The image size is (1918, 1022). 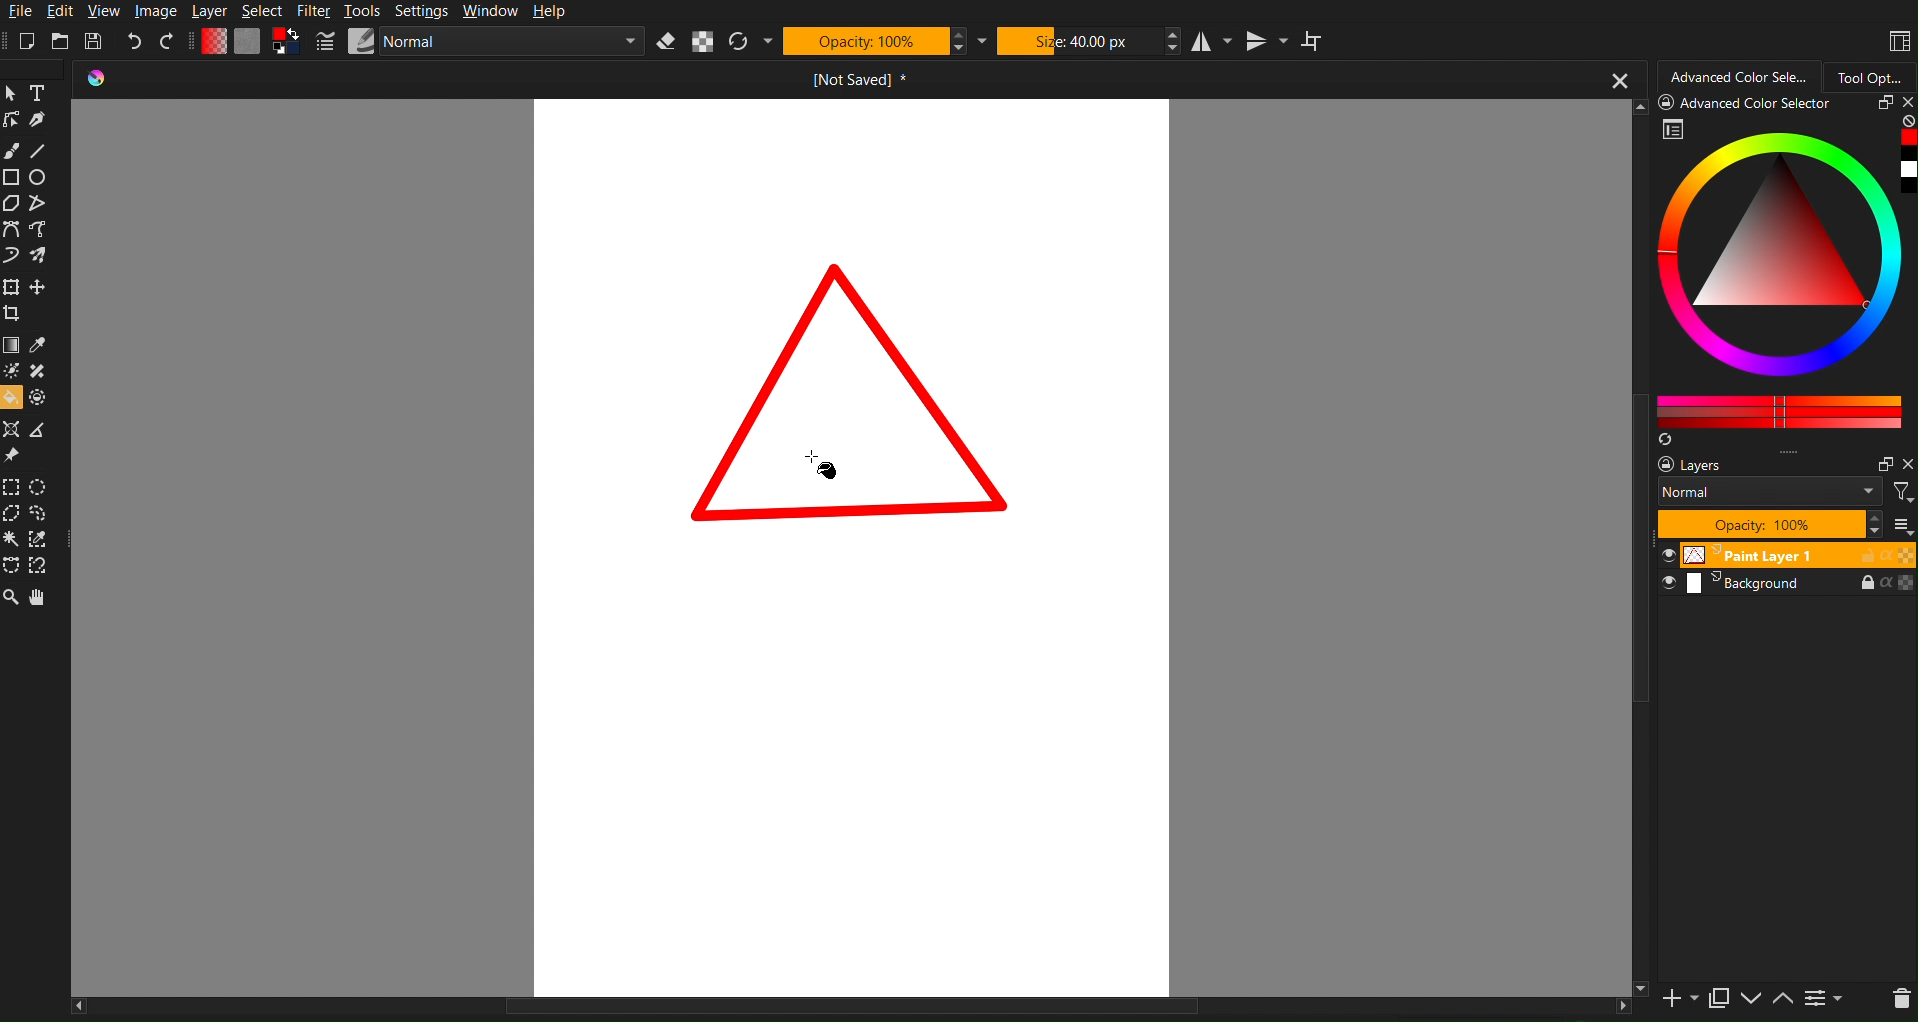 I want to click on move a layer, so click(x=39, y=286).